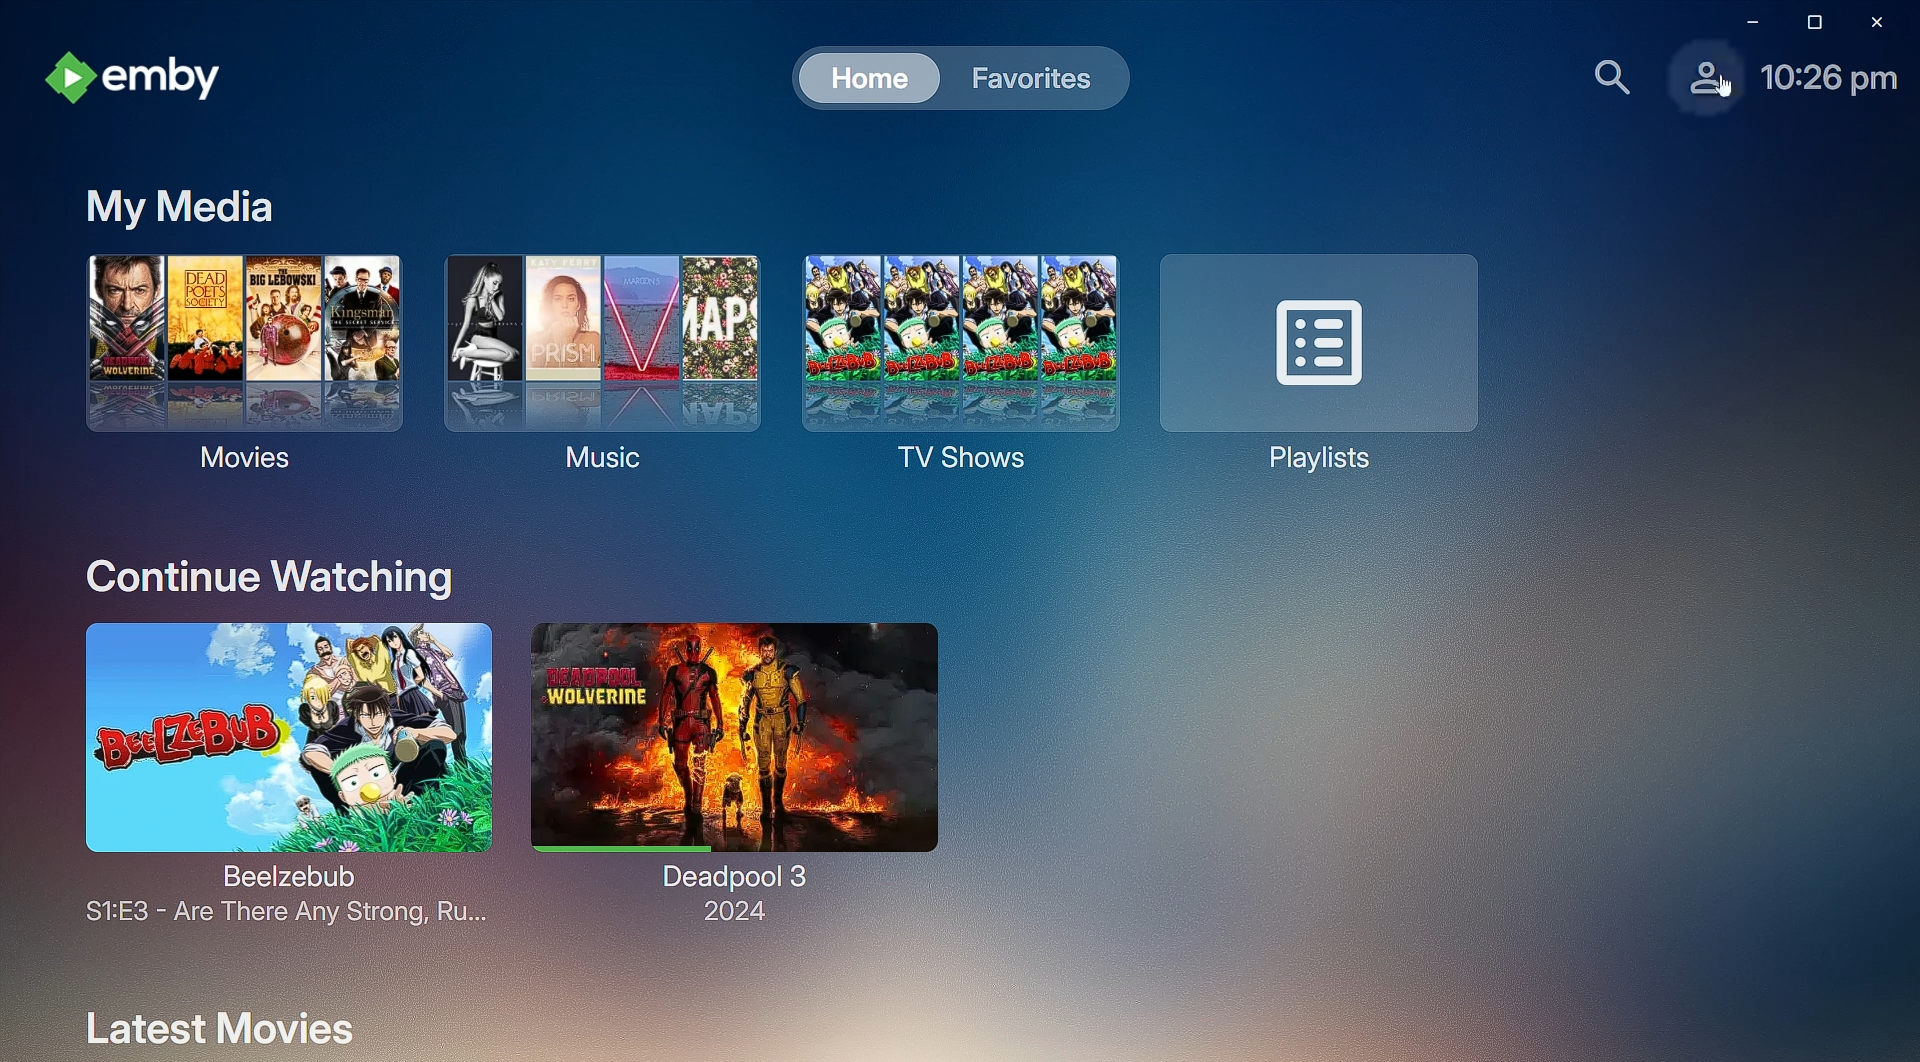 Image resolution: width=1920 pixels, height=1062 pixels. I want to click on Favorites, so click(1030, 77).